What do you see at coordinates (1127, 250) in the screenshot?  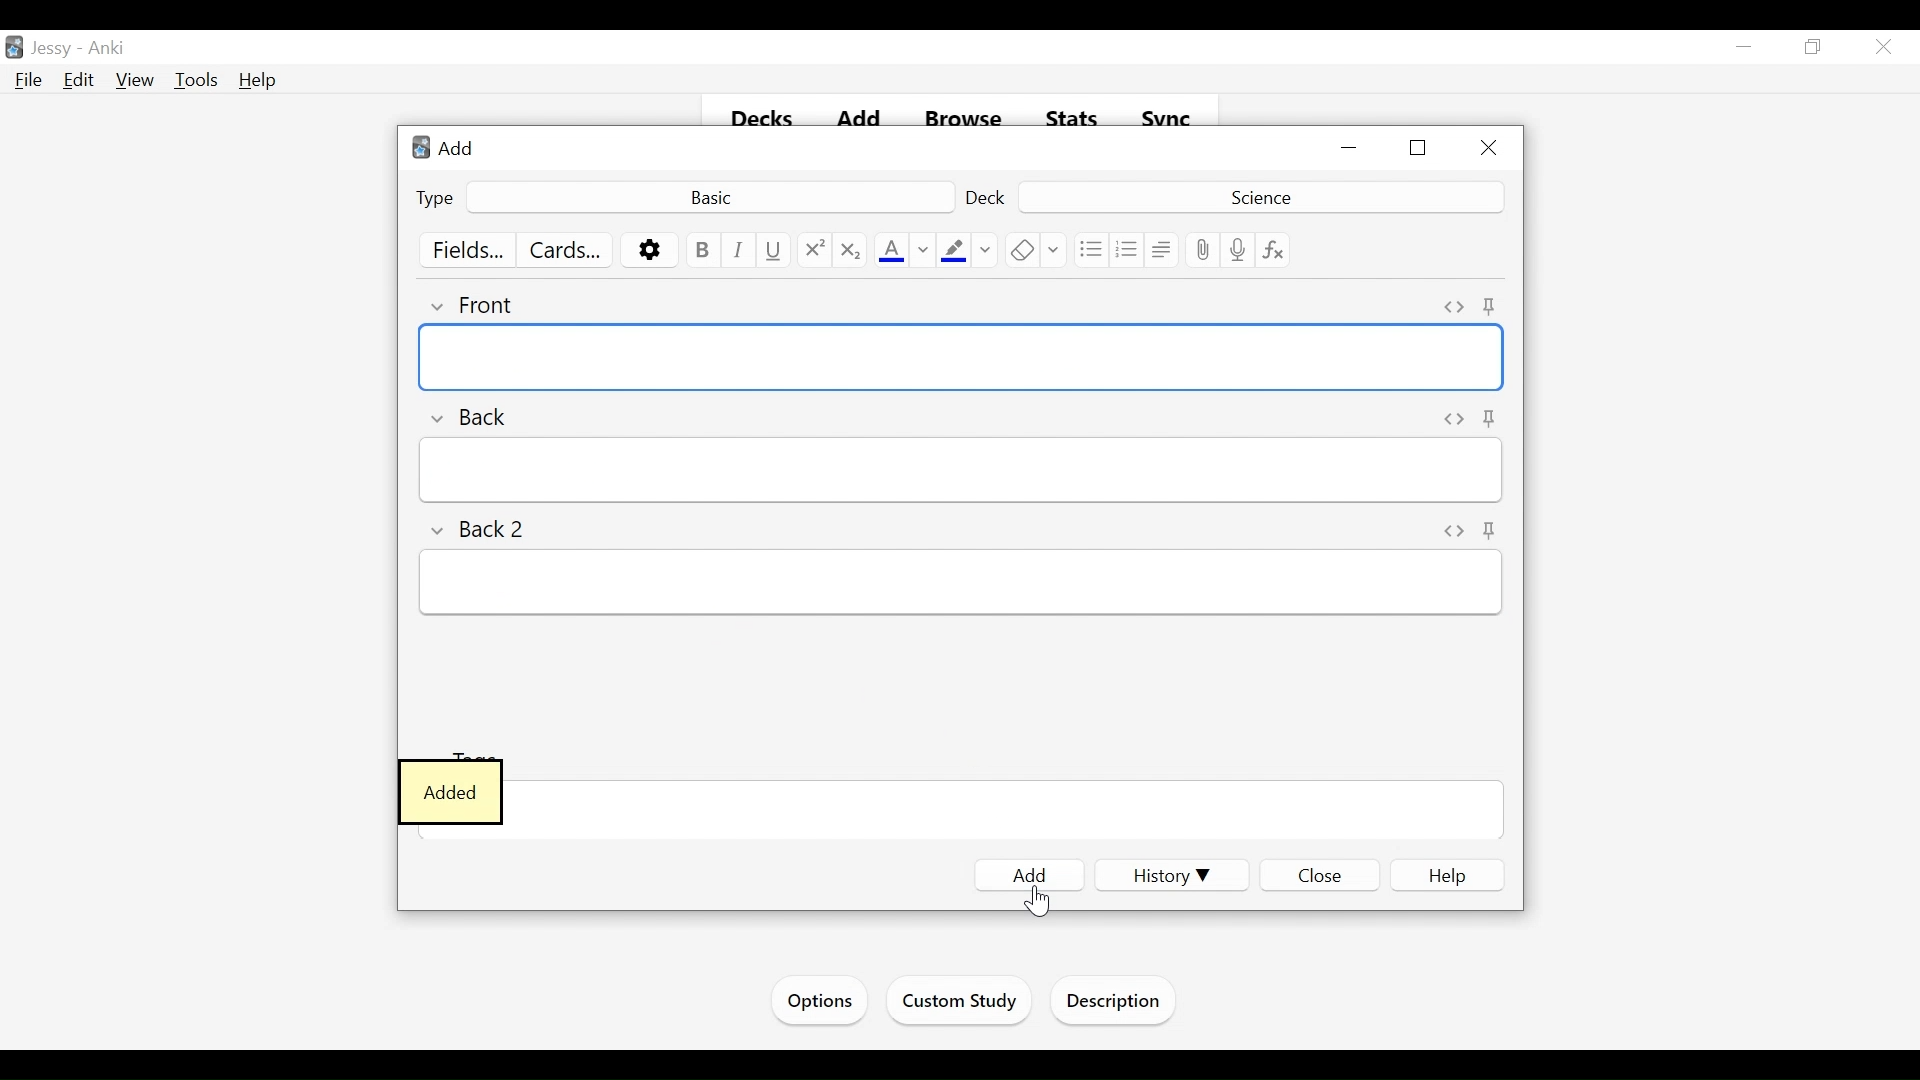 I see `Ordered list` at bounding box center [1127, 250].